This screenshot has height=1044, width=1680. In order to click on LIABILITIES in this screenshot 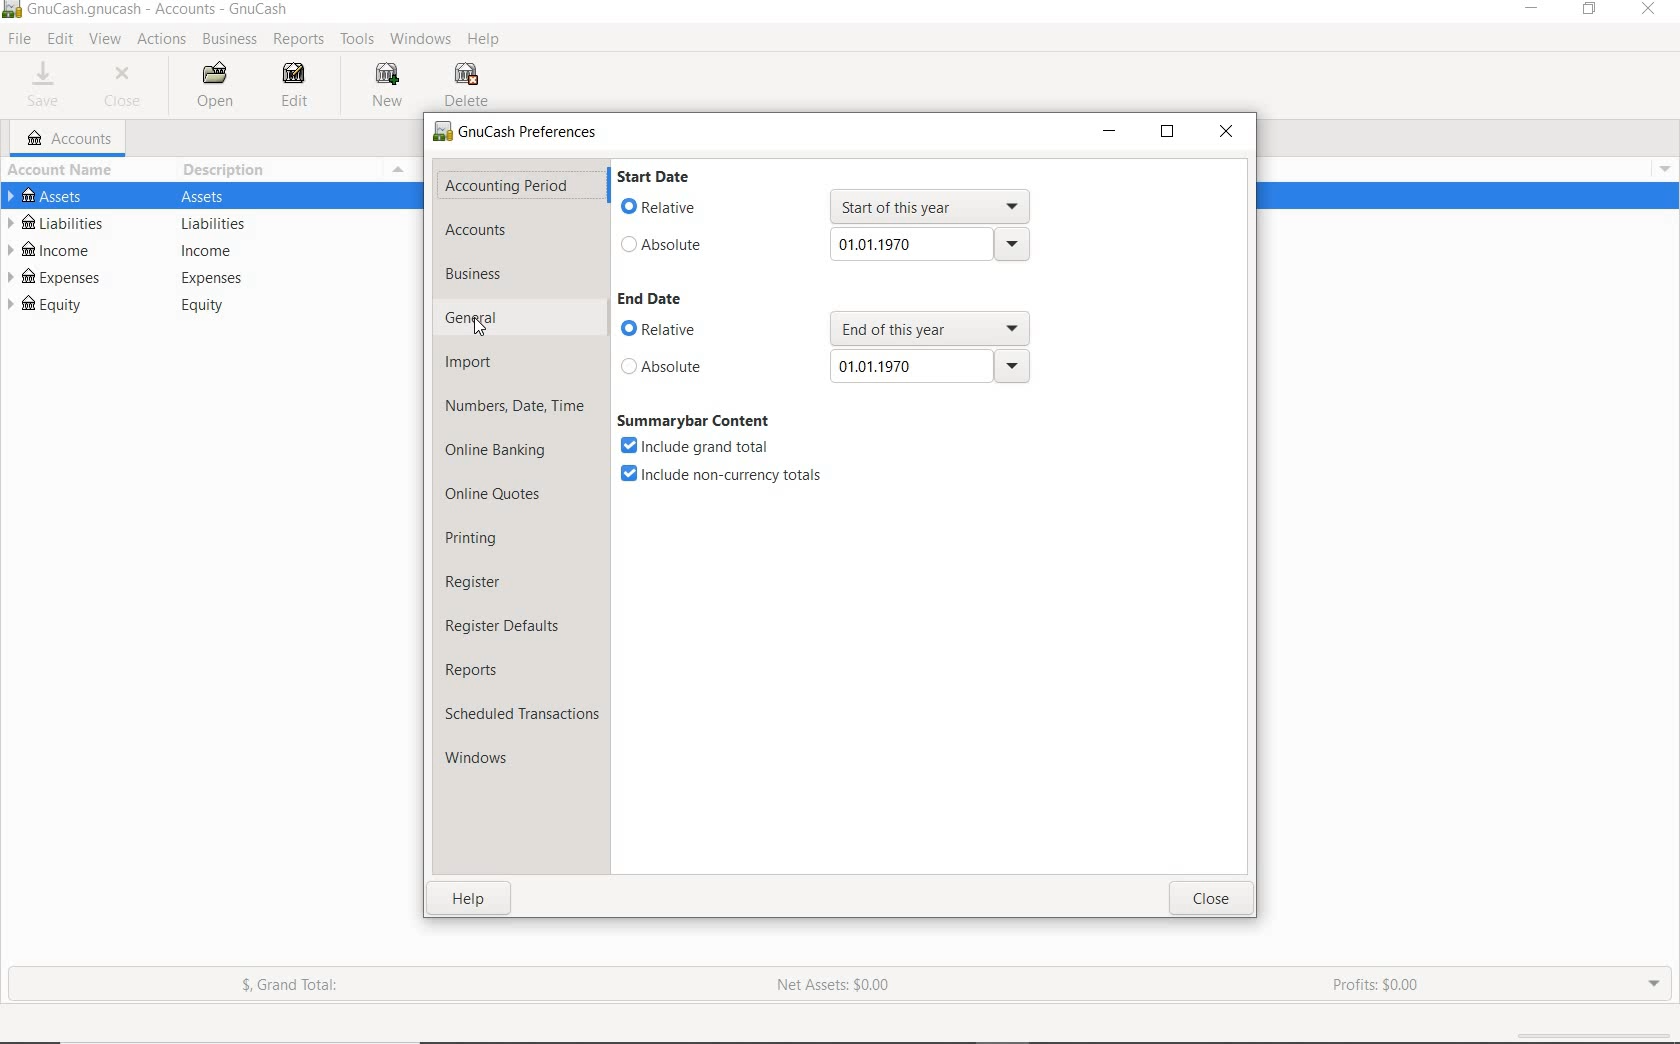, I will do `click(202, 223)`.